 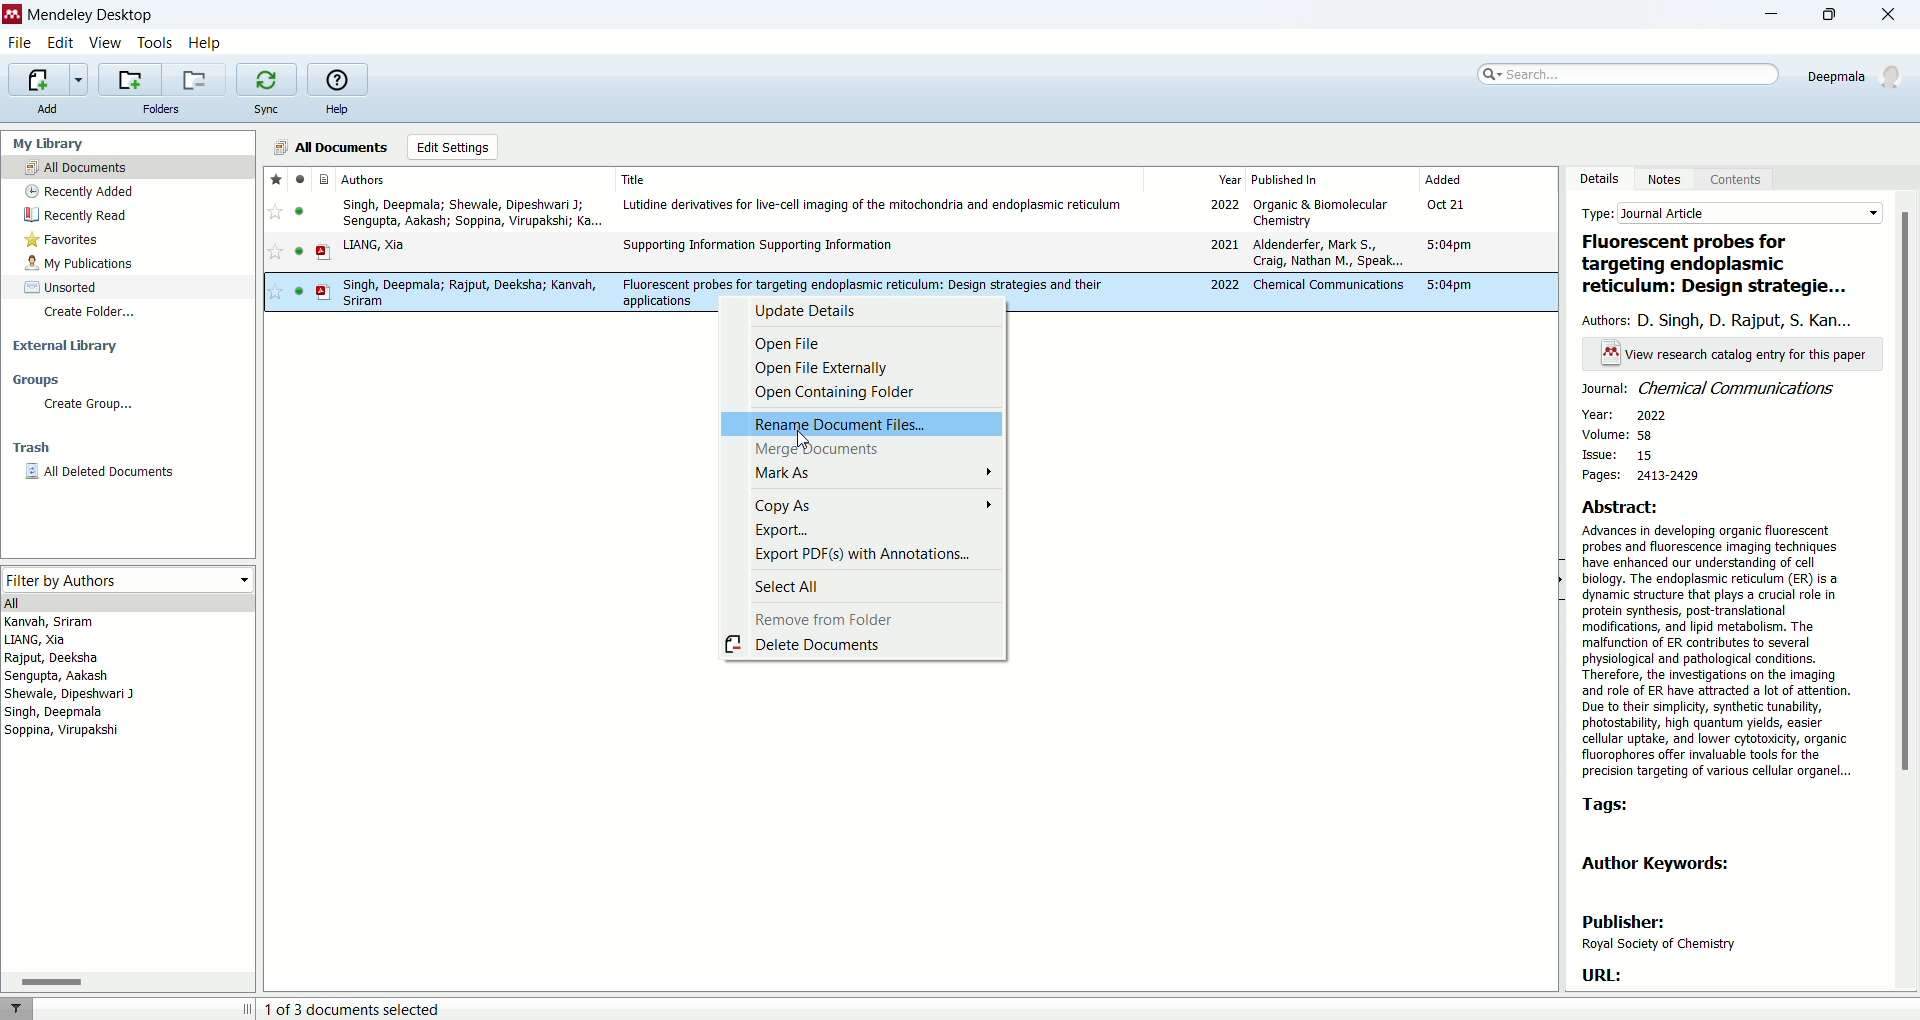 What do you see at coordinates (1724, 321) in the screenshot?
I see `authors` at bounding box center [1724, 321].